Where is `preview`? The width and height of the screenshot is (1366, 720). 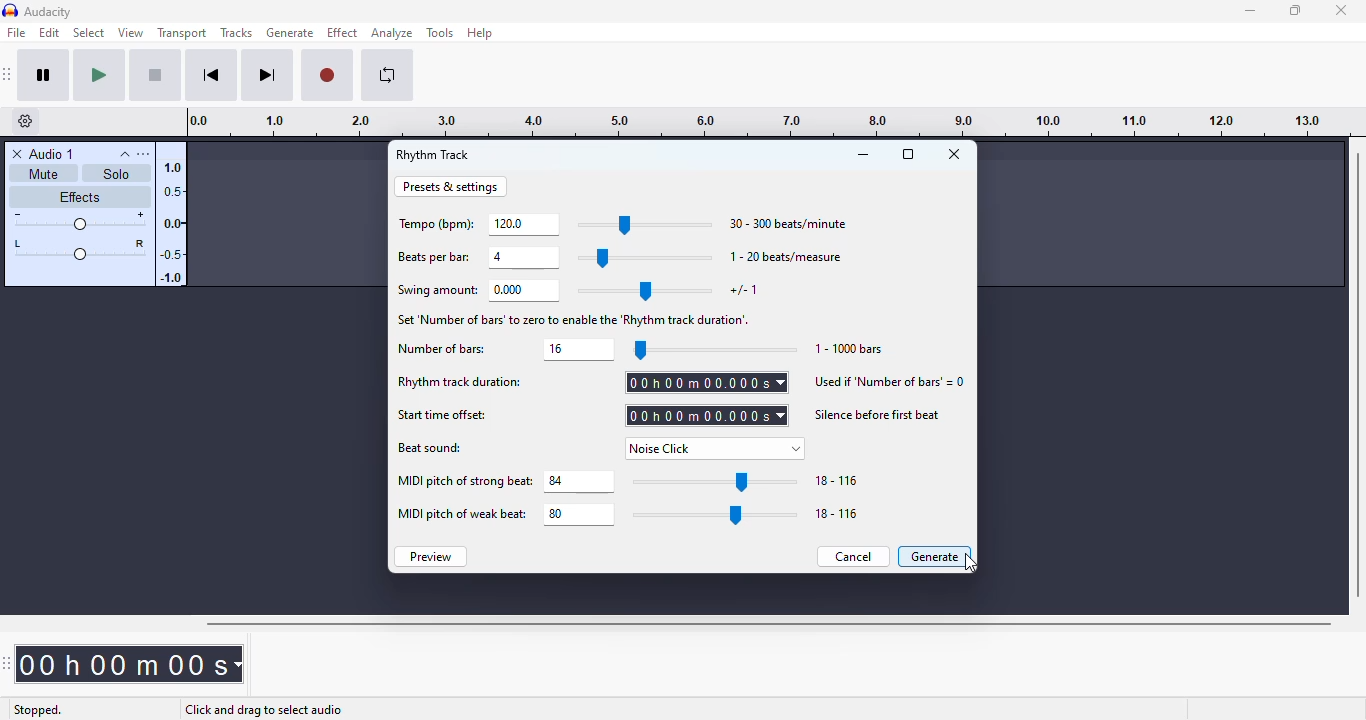 preview is located at coordinates (431, 556).